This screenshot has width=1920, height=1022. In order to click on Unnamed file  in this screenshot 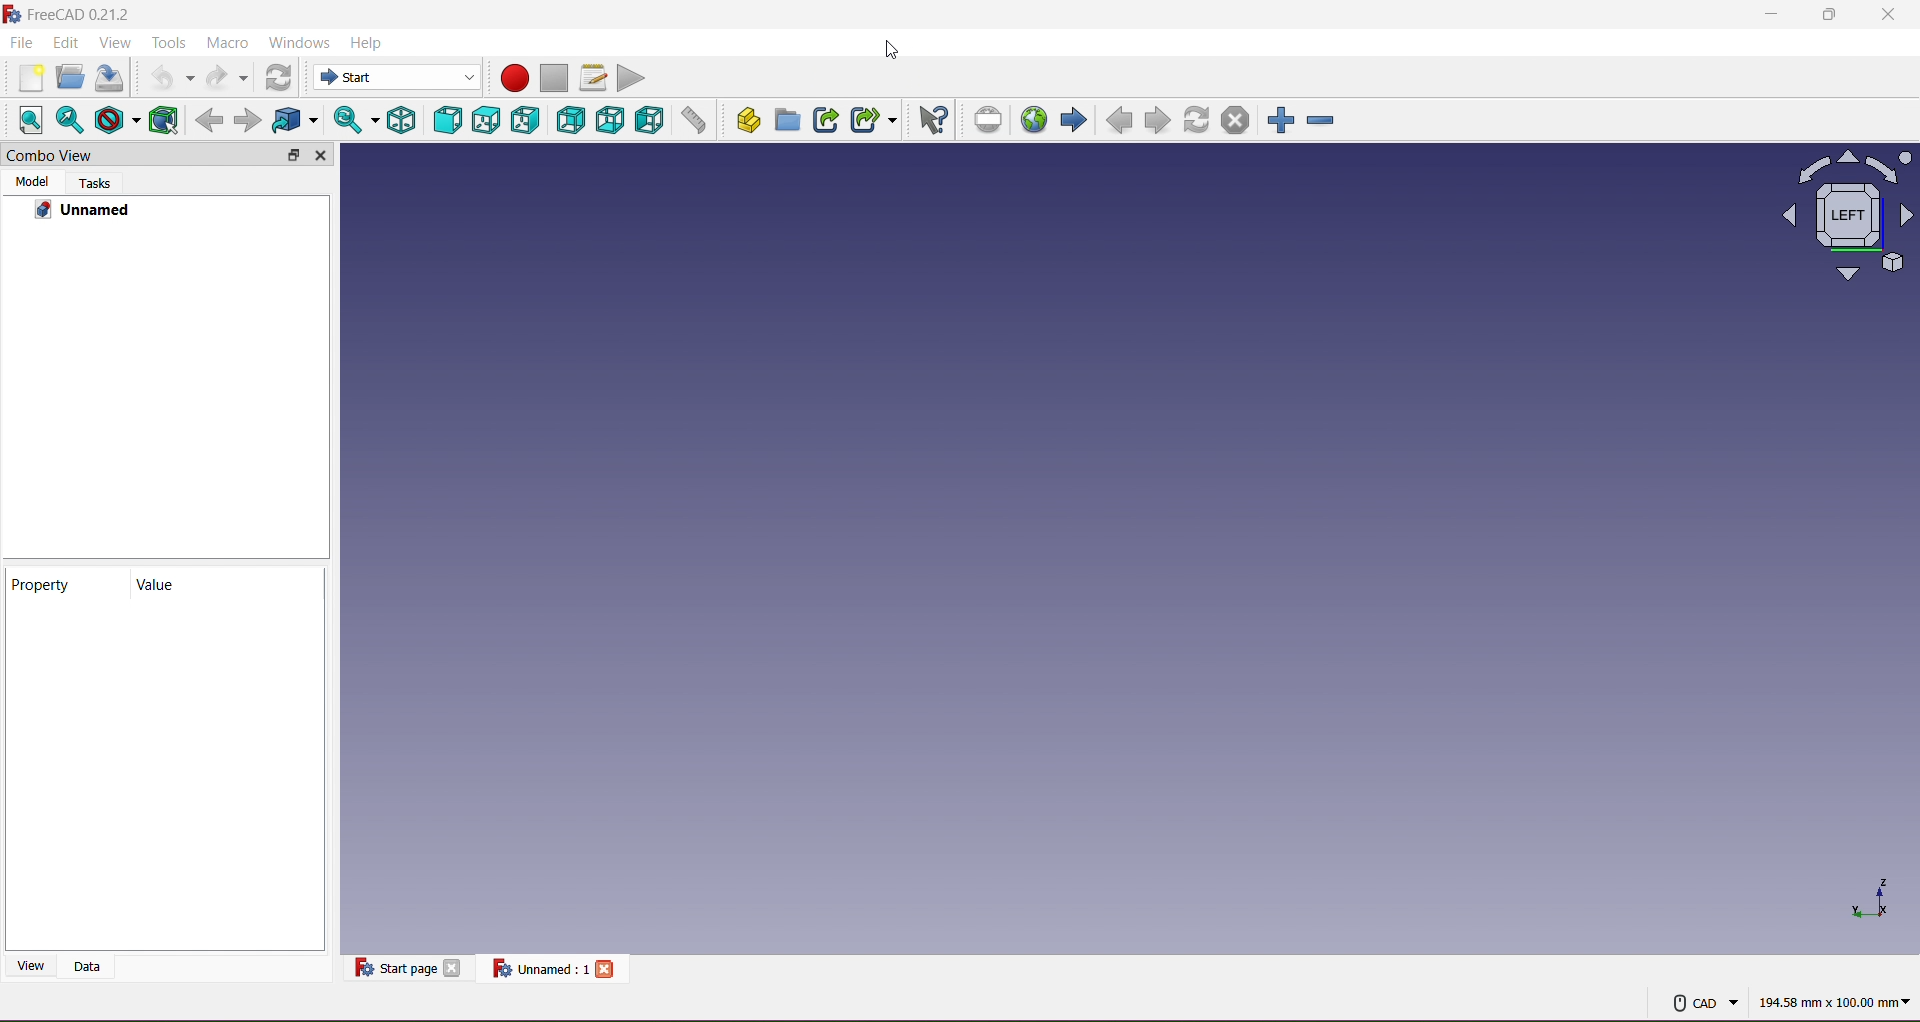, I will do `click(553, 967)`.